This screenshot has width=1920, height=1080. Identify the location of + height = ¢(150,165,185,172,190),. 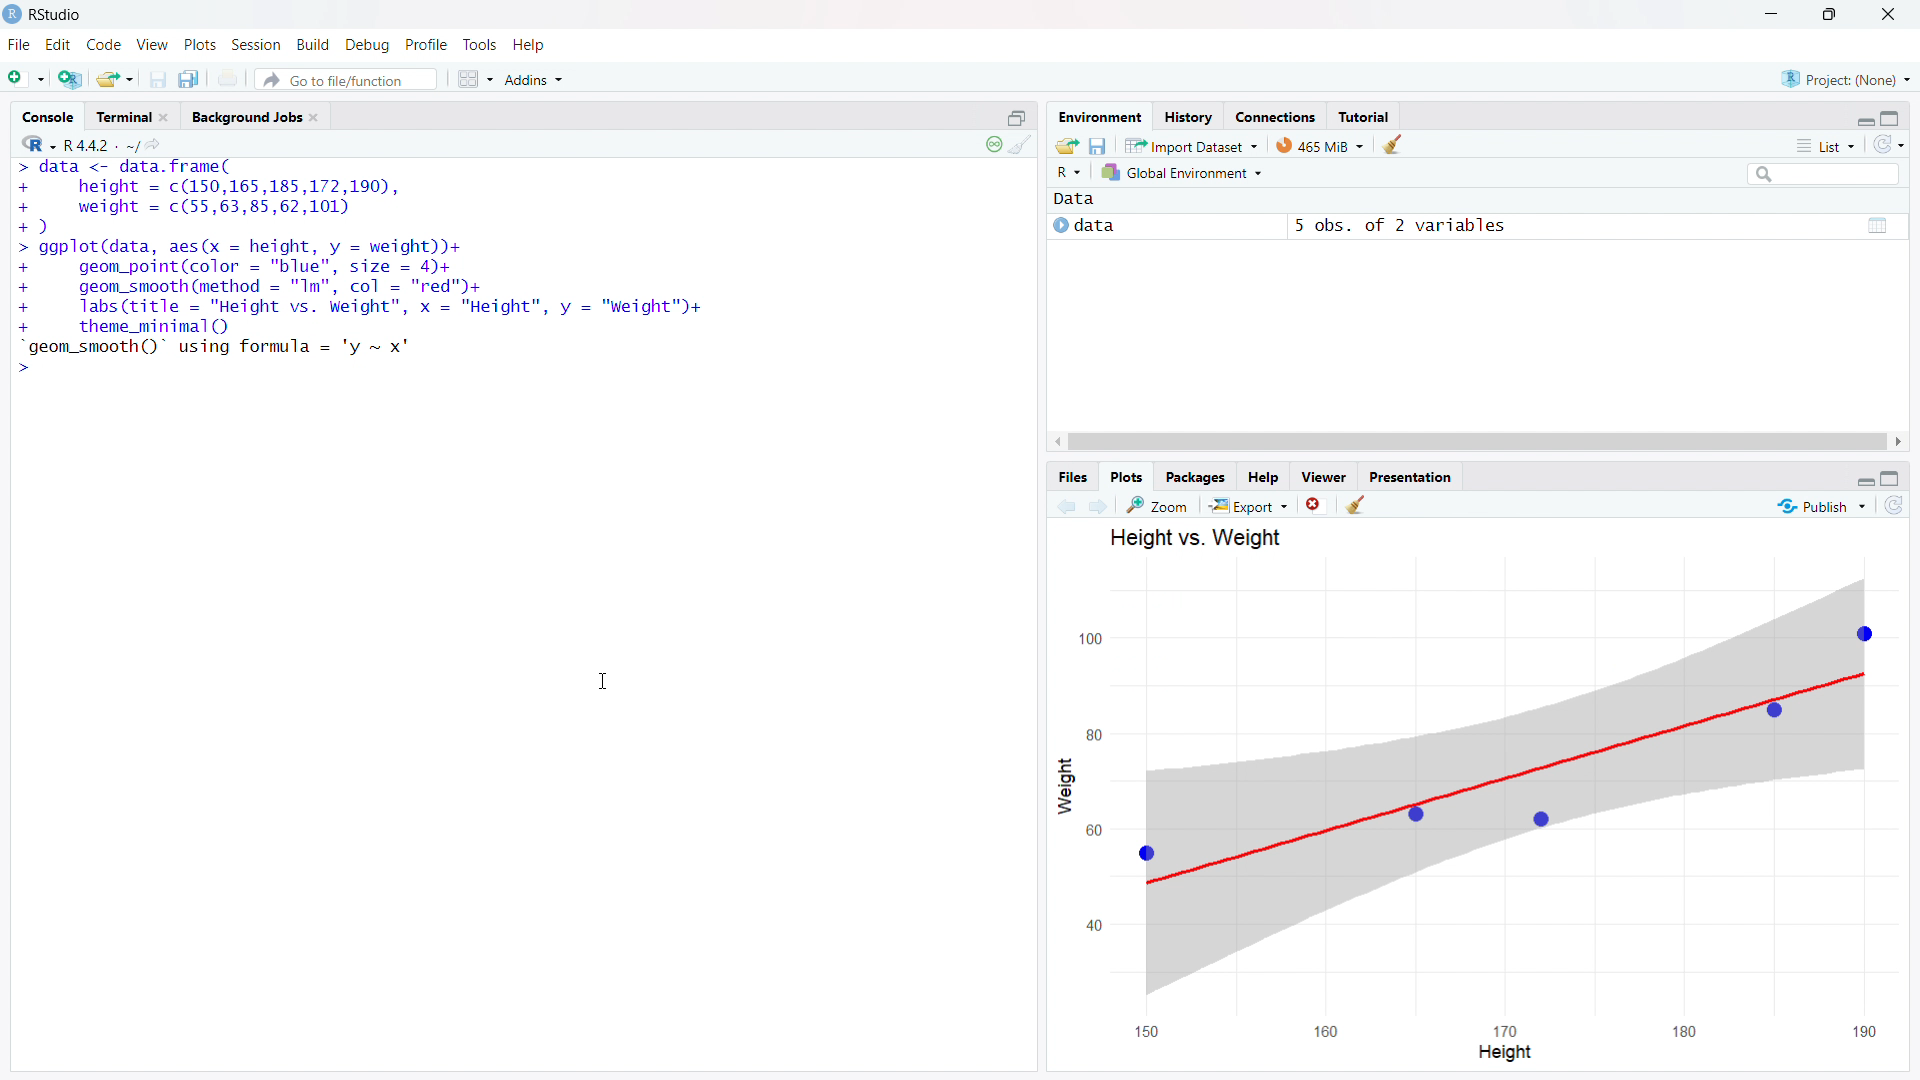
(208, 187).